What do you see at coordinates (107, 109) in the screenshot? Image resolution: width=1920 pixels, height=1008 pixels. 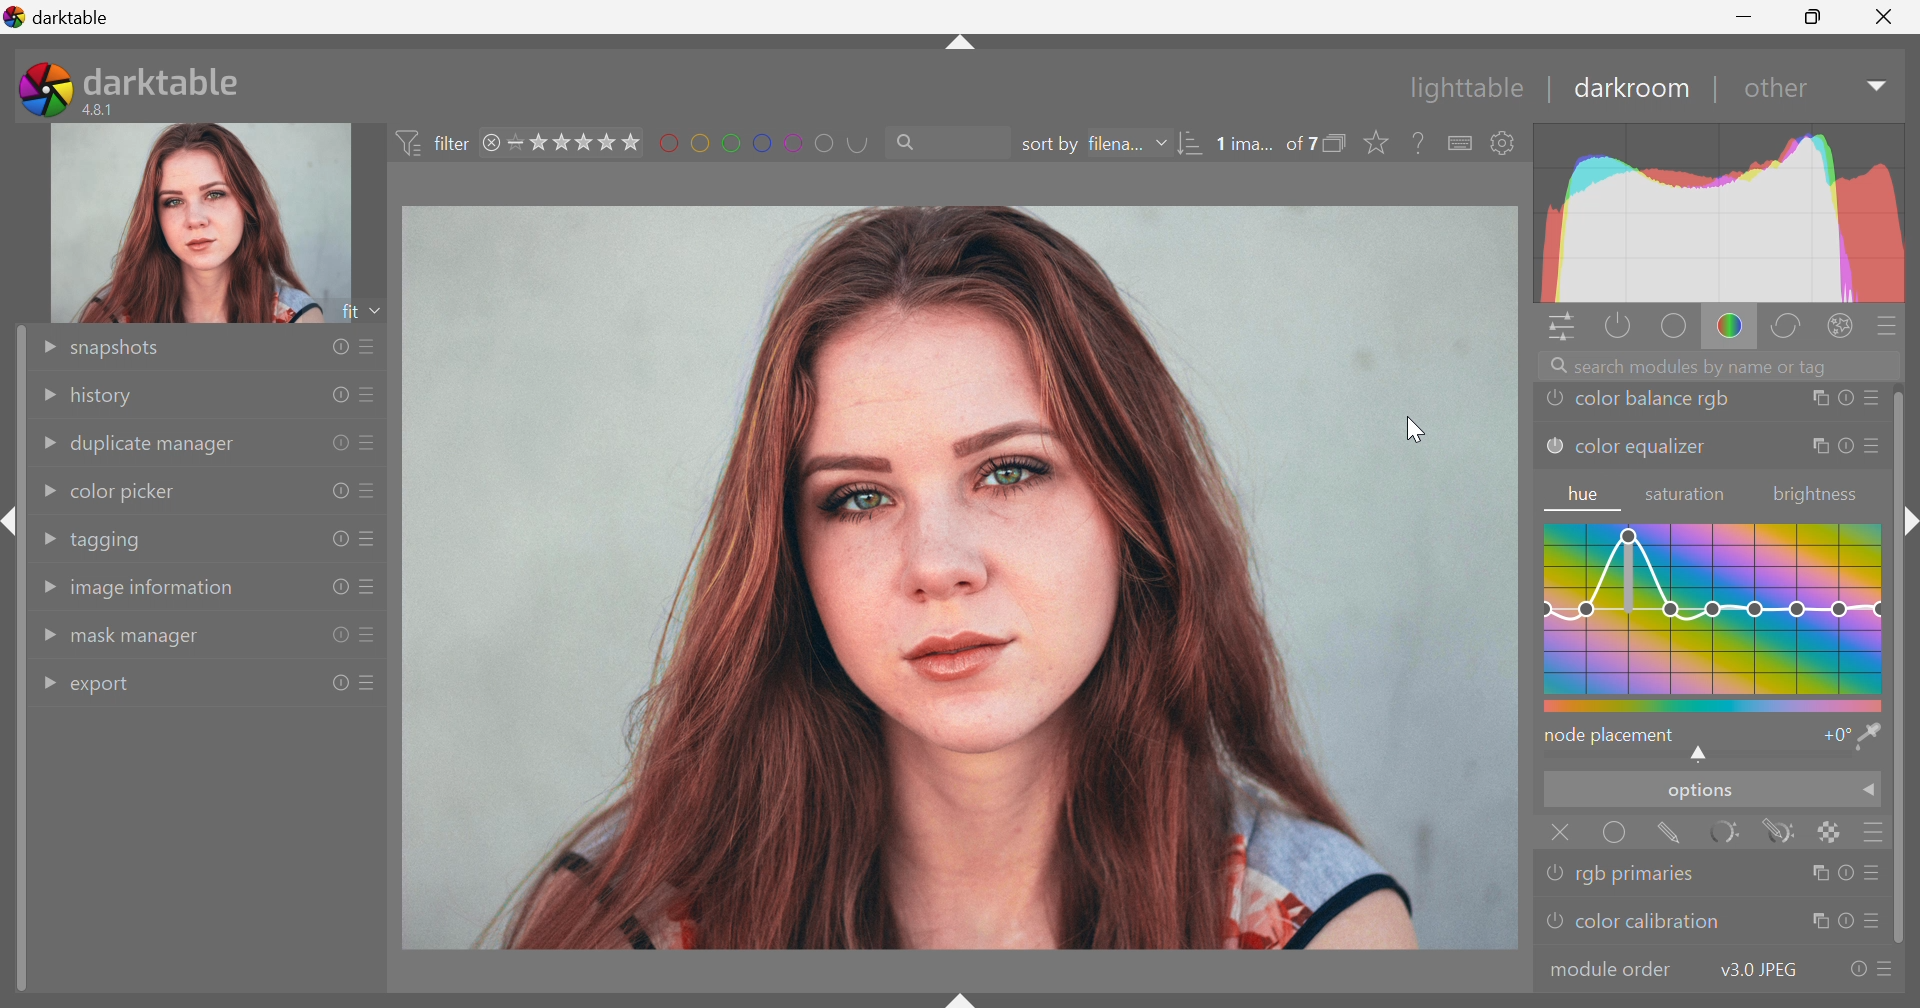 I see `4.8.1` at bounding box center [107, 109].